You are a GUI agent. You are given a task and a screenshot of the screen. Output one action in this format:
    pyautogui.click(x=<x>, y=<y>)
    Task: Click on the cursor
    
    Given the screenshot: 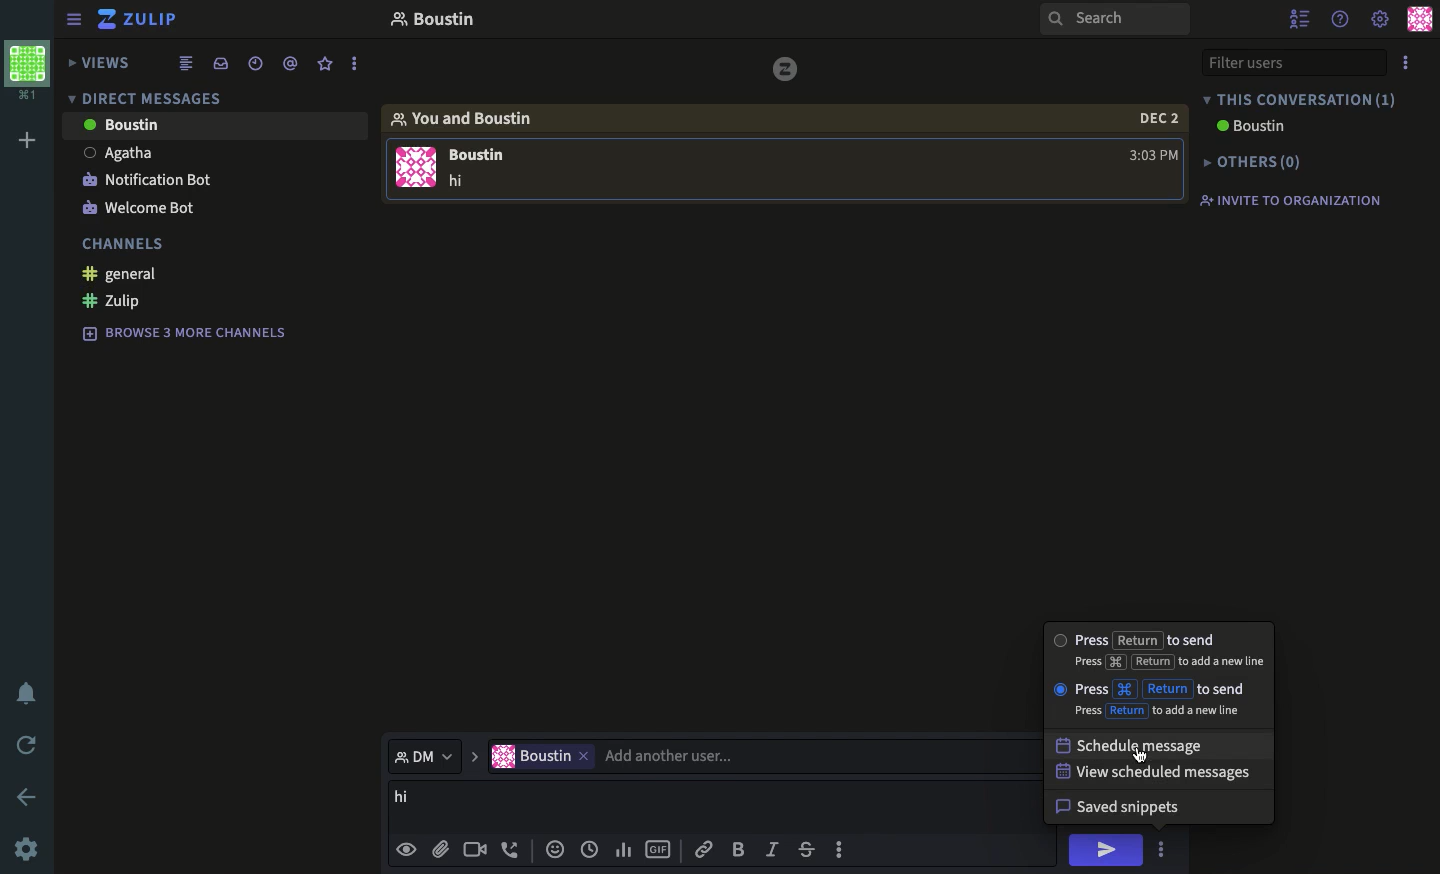 What is the action you would take?
    pyautogui.click(x=1148, y=764)
    